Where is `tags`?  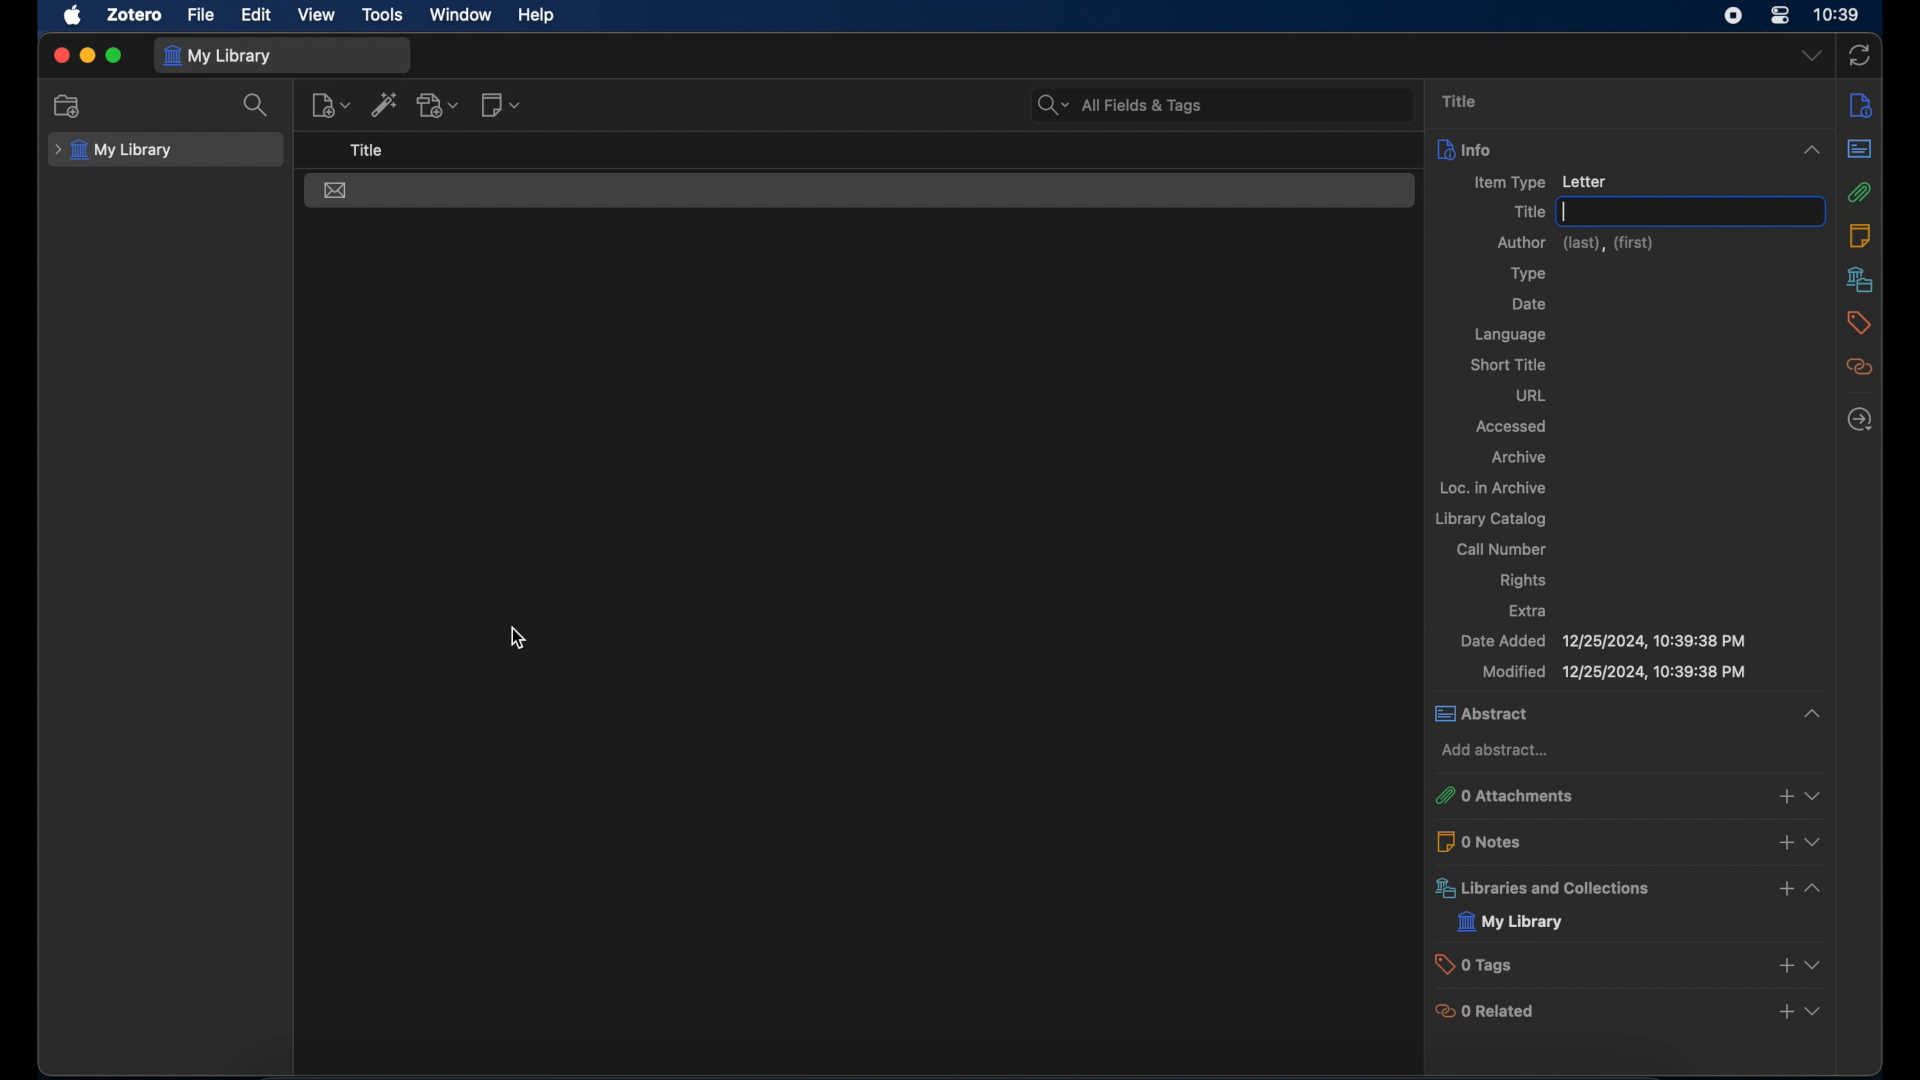
tags is located at coordinates (1856, 323).